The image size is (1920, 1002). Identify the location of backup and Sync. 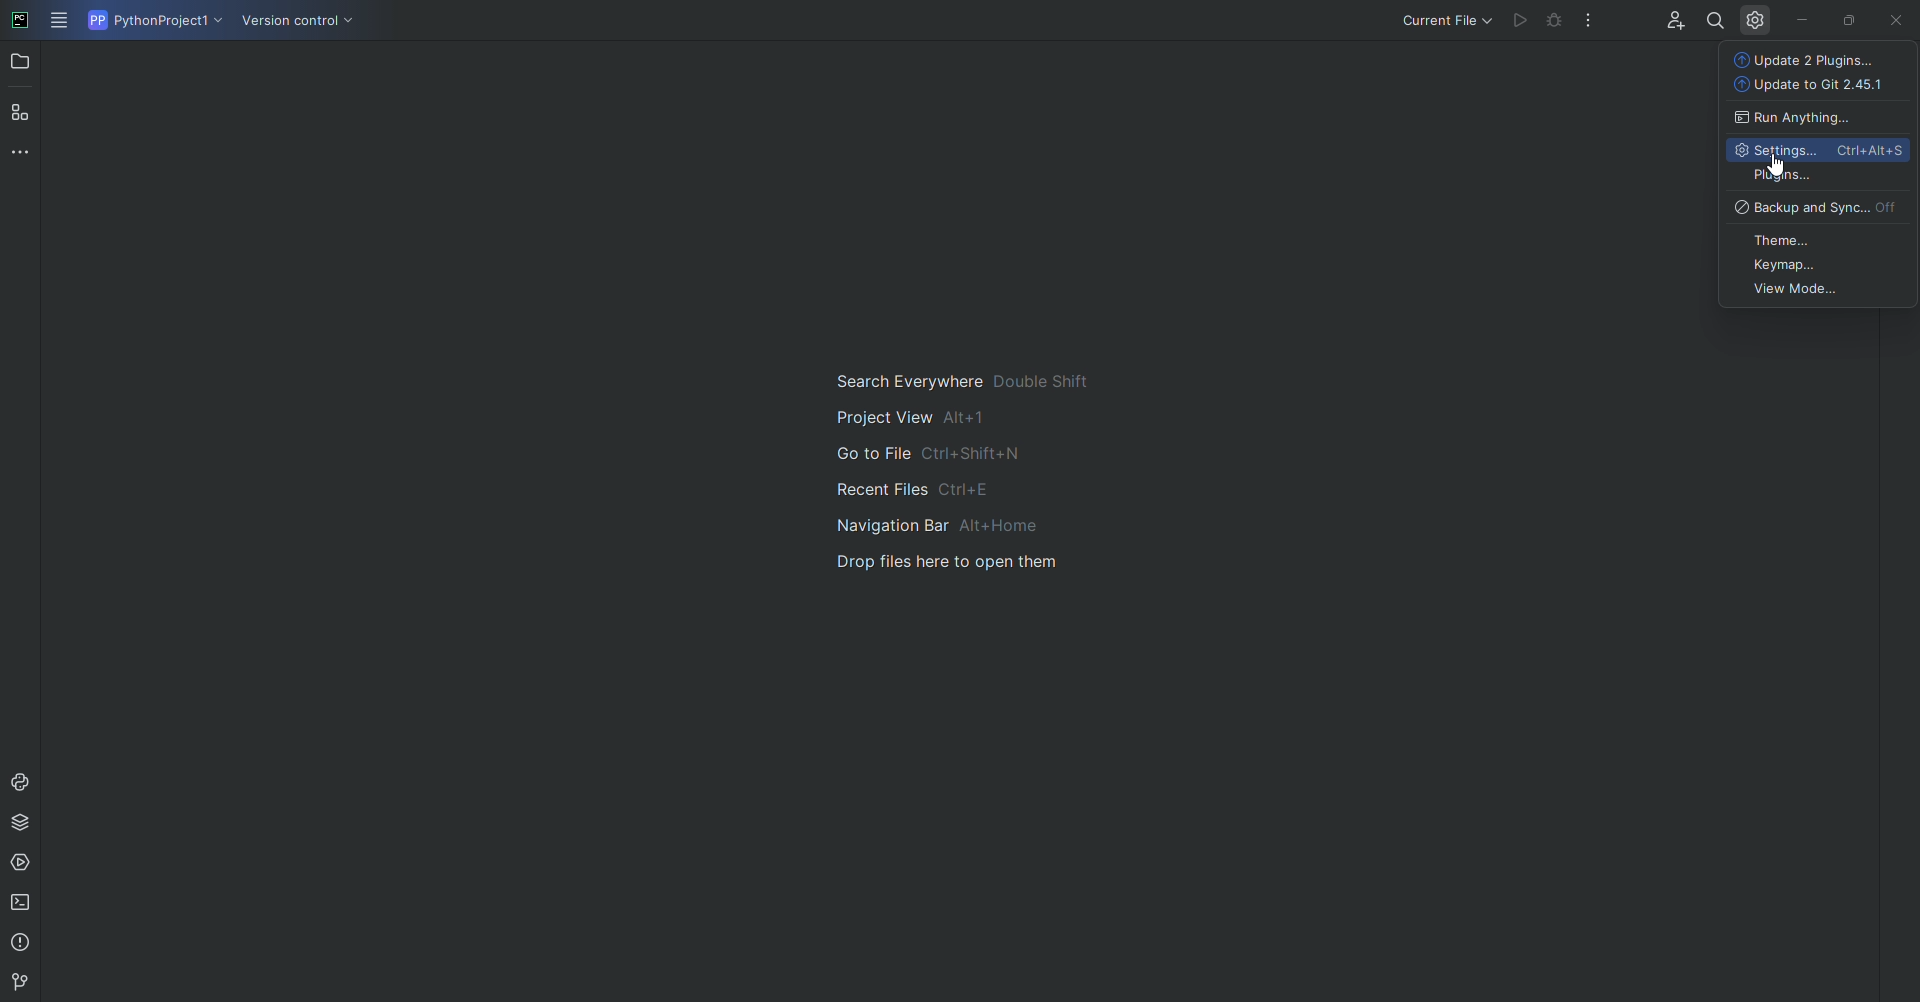
(1788, 206).